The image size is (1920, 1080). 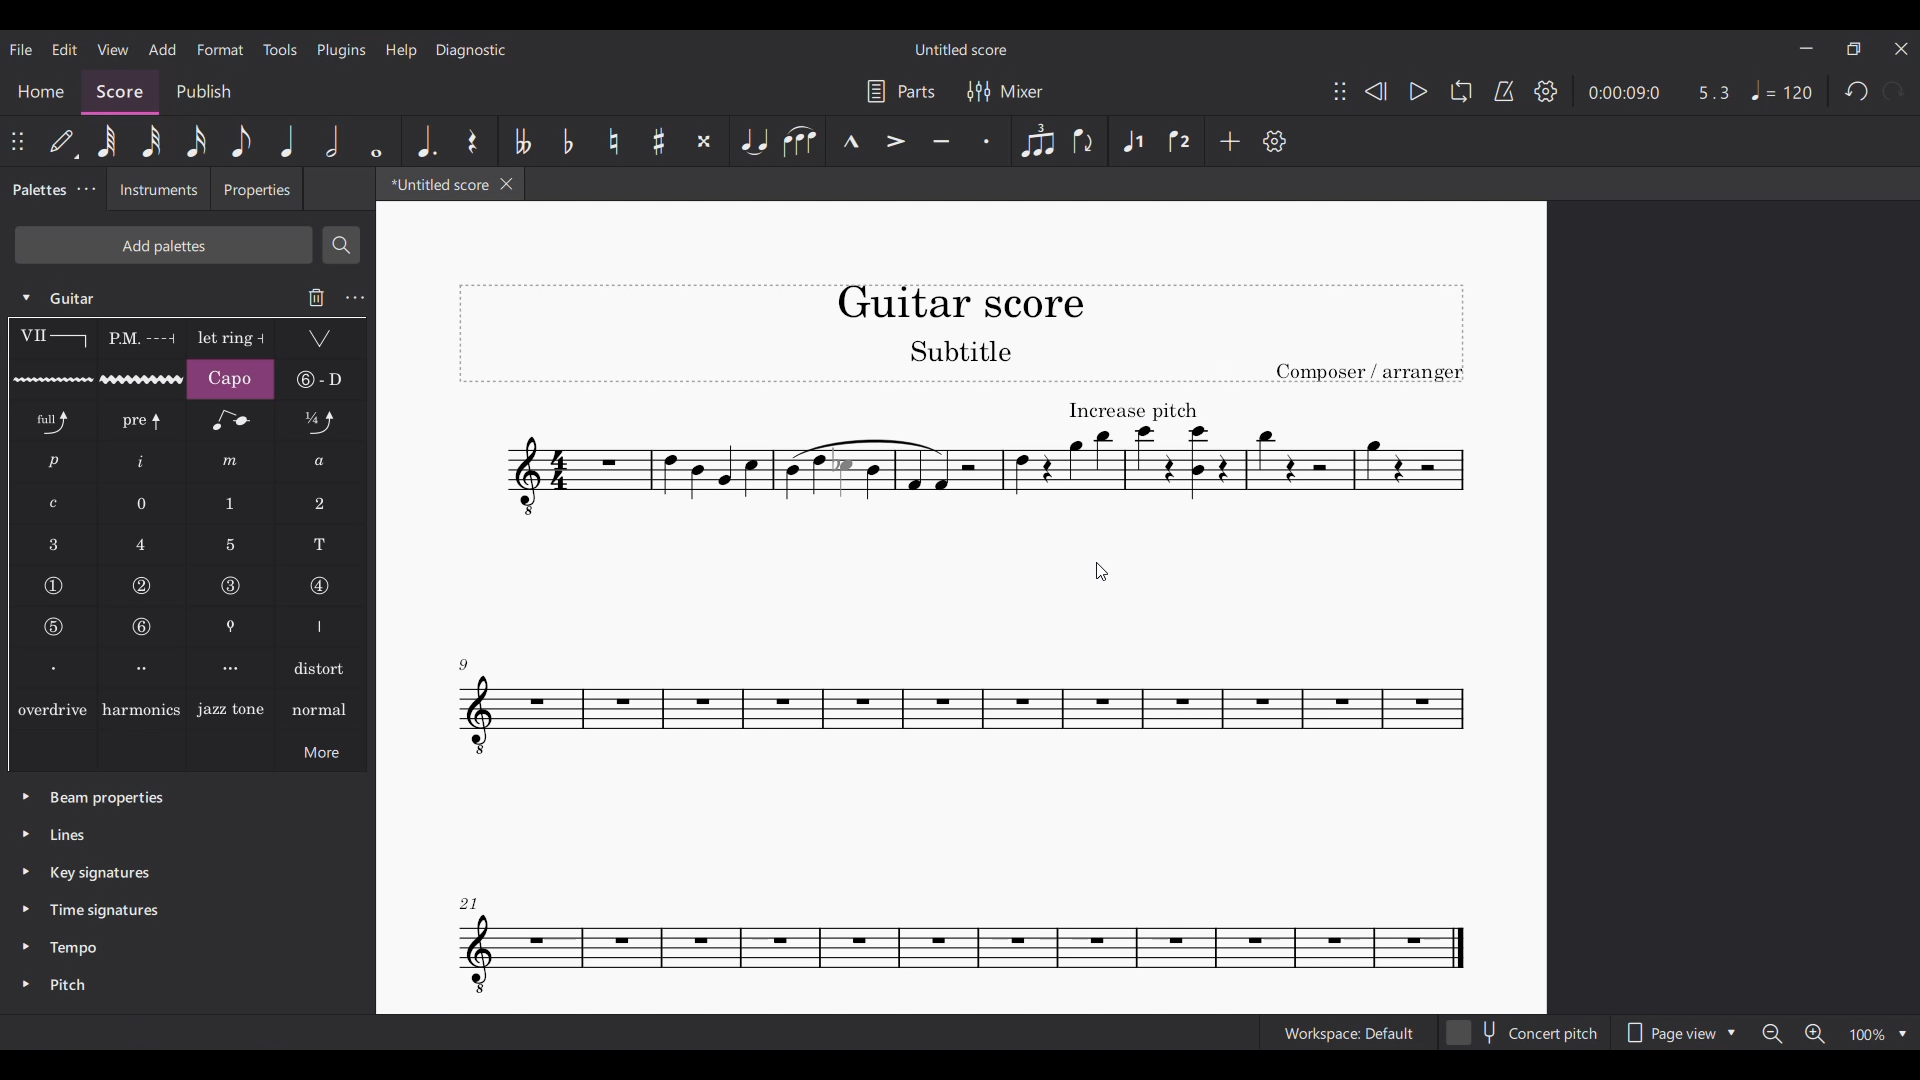 I want to click on Guitar vibrato wide, so click(x=142, y=379).